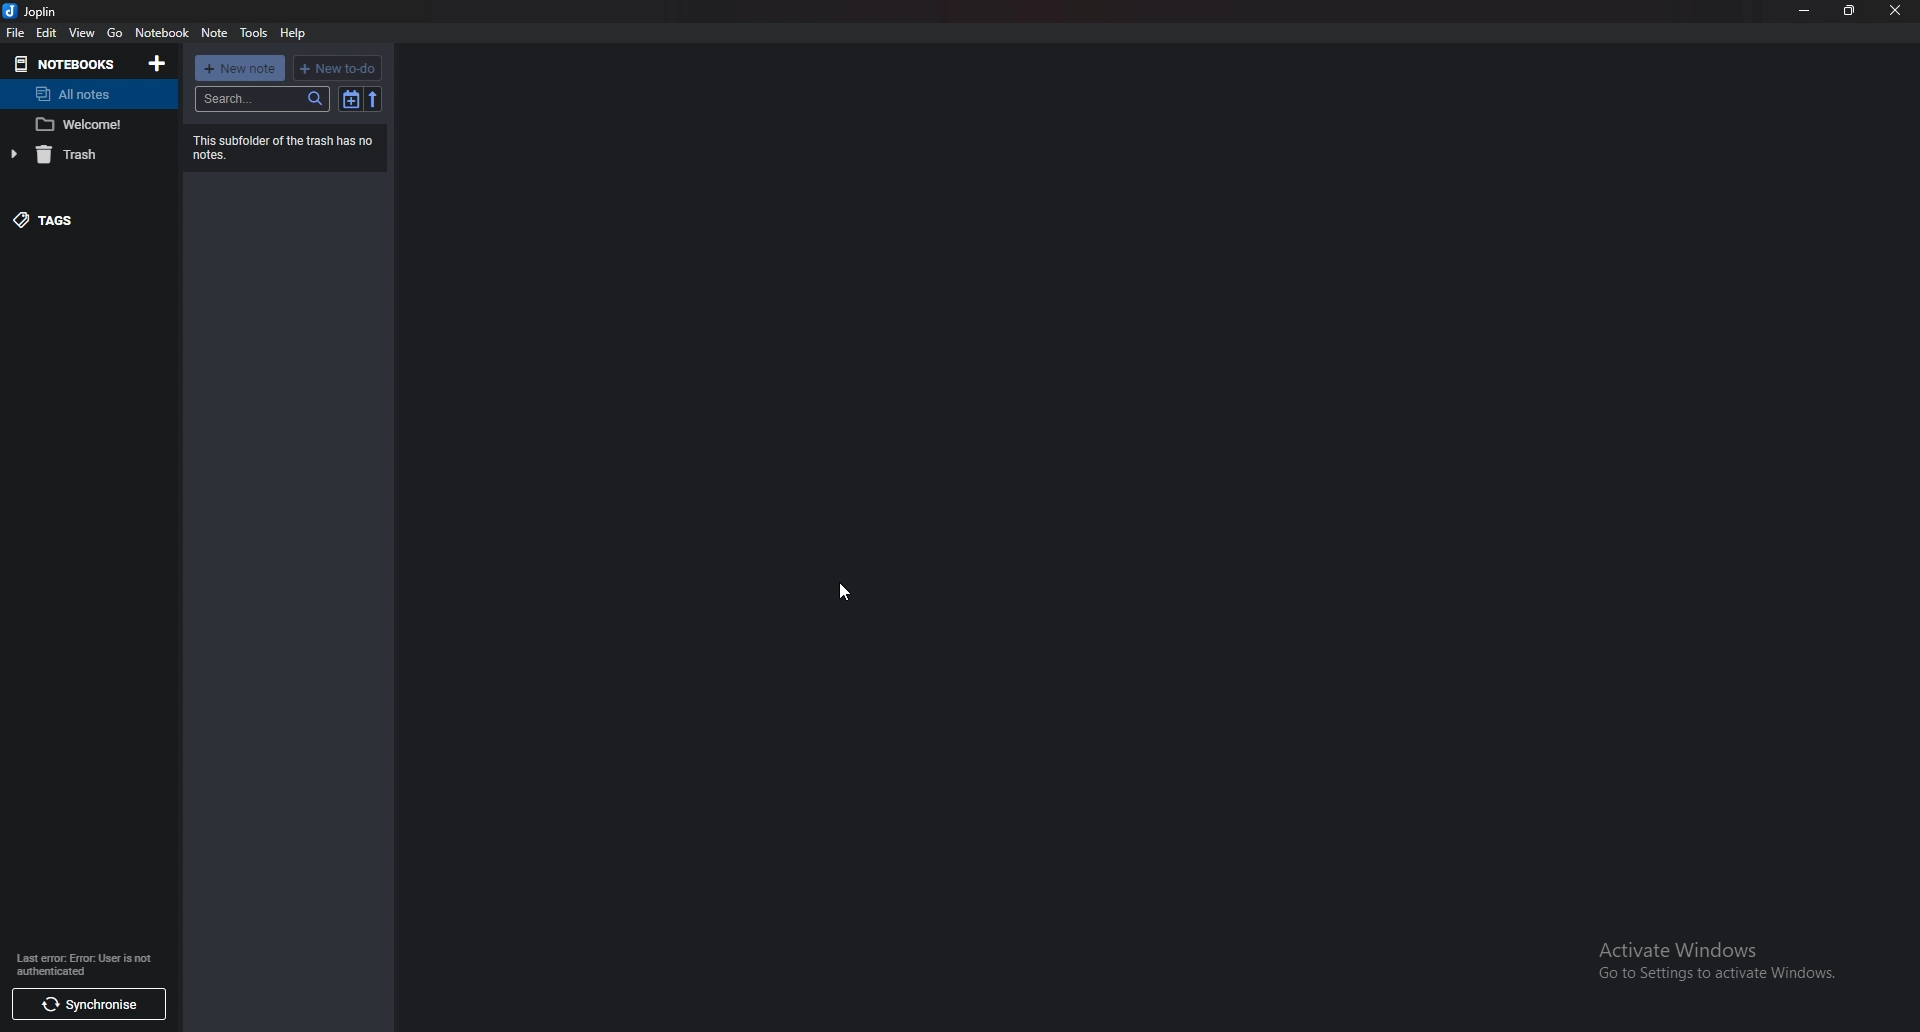  I want to click on view, so click(82, 33).